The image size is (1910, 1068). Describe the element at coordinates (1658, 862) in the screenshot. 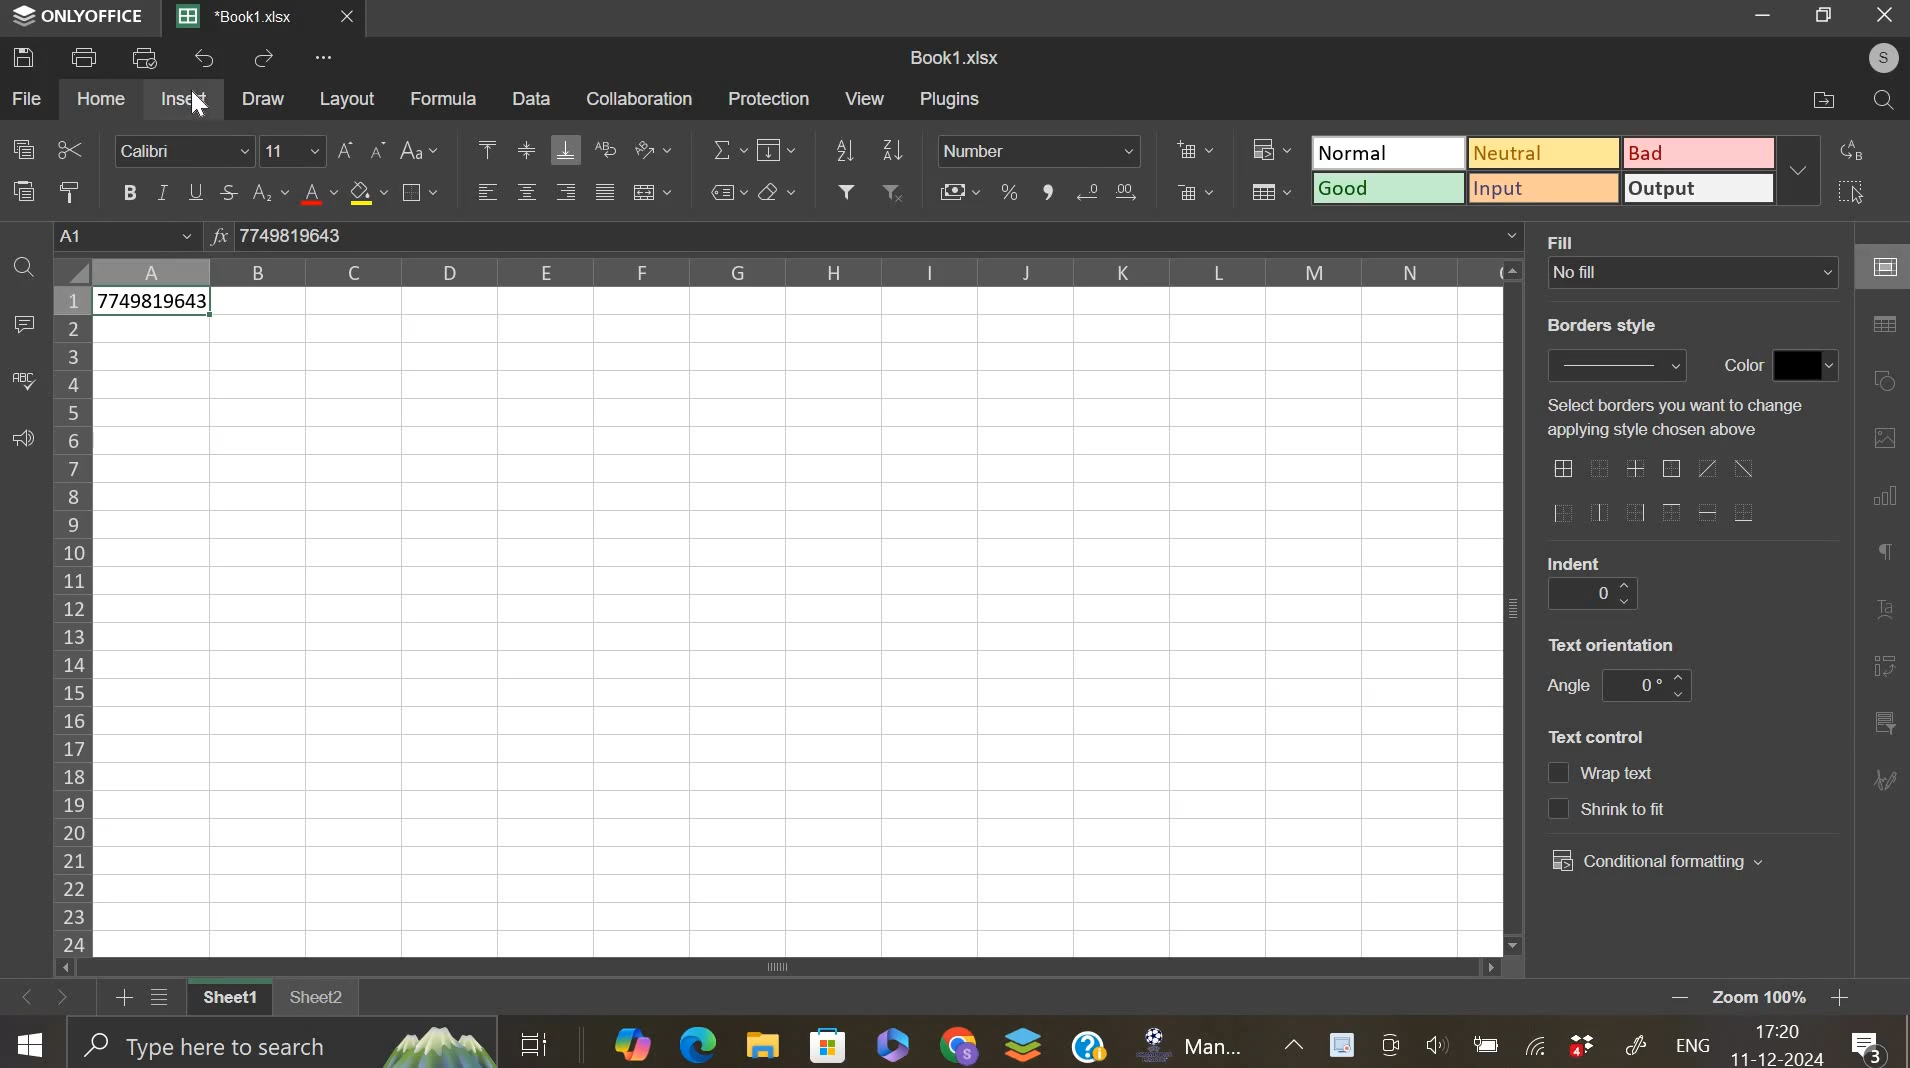

I see `conditional formatting` at that location.